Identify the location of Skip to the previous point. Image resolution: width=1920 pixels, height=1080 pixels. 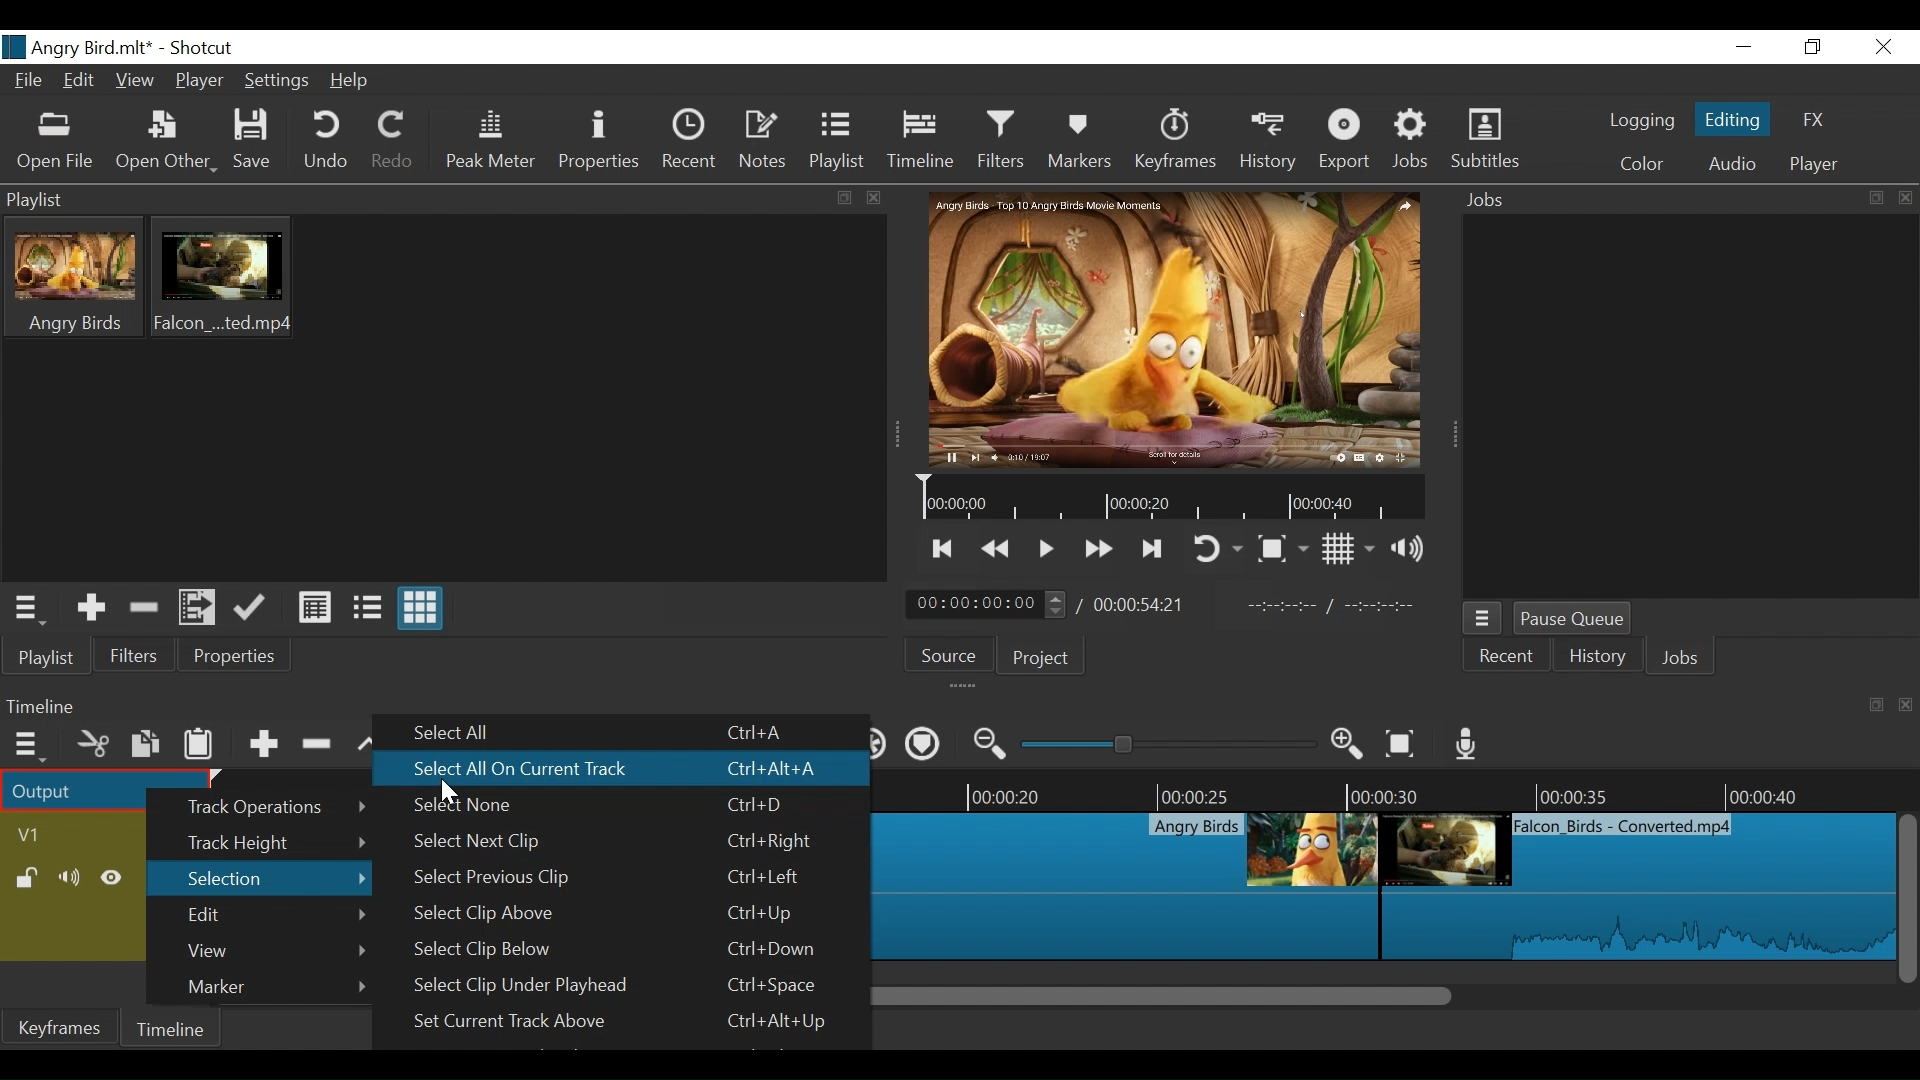
(946, 548).